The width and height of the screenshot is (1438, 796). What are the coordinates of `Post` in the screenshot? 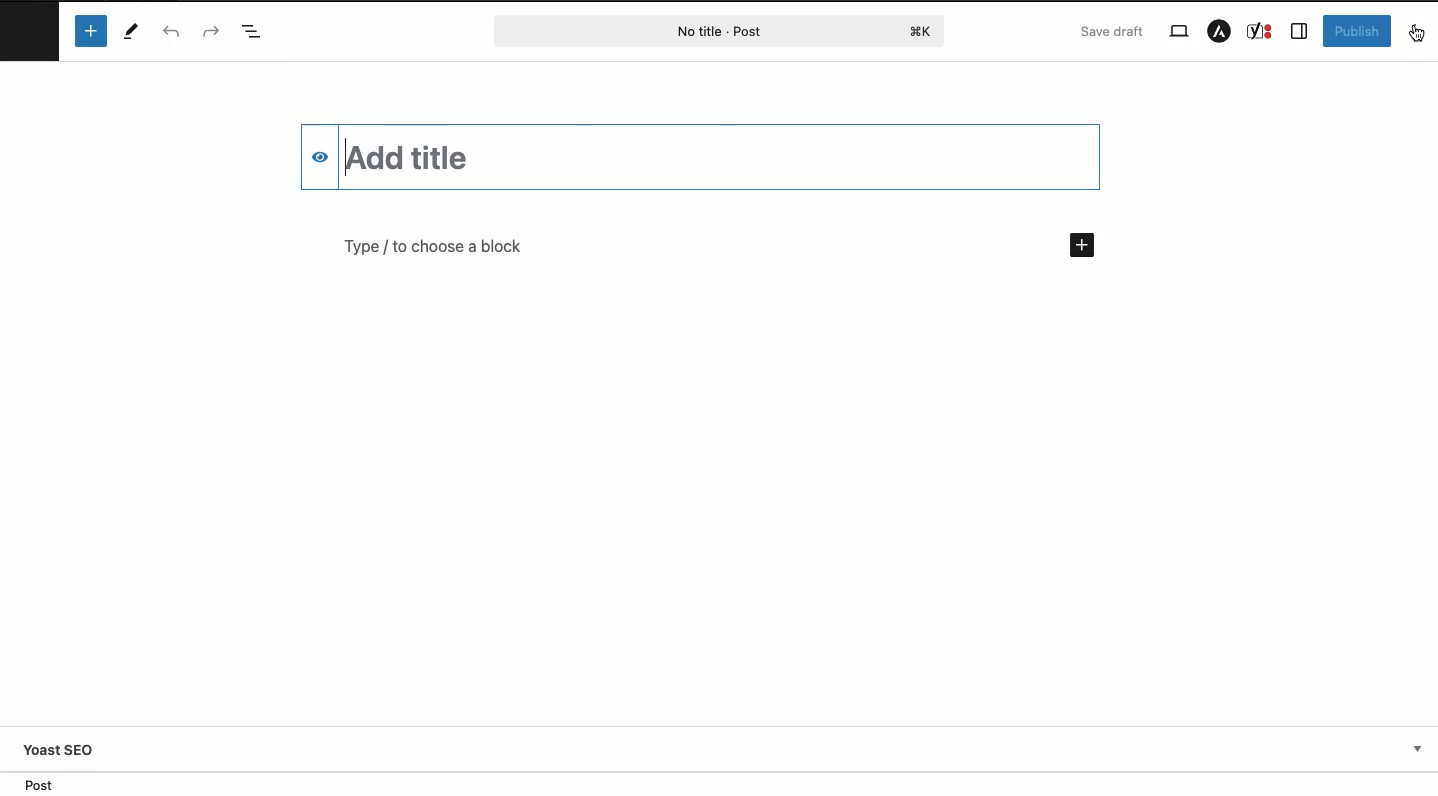 It's located at (717, 31).